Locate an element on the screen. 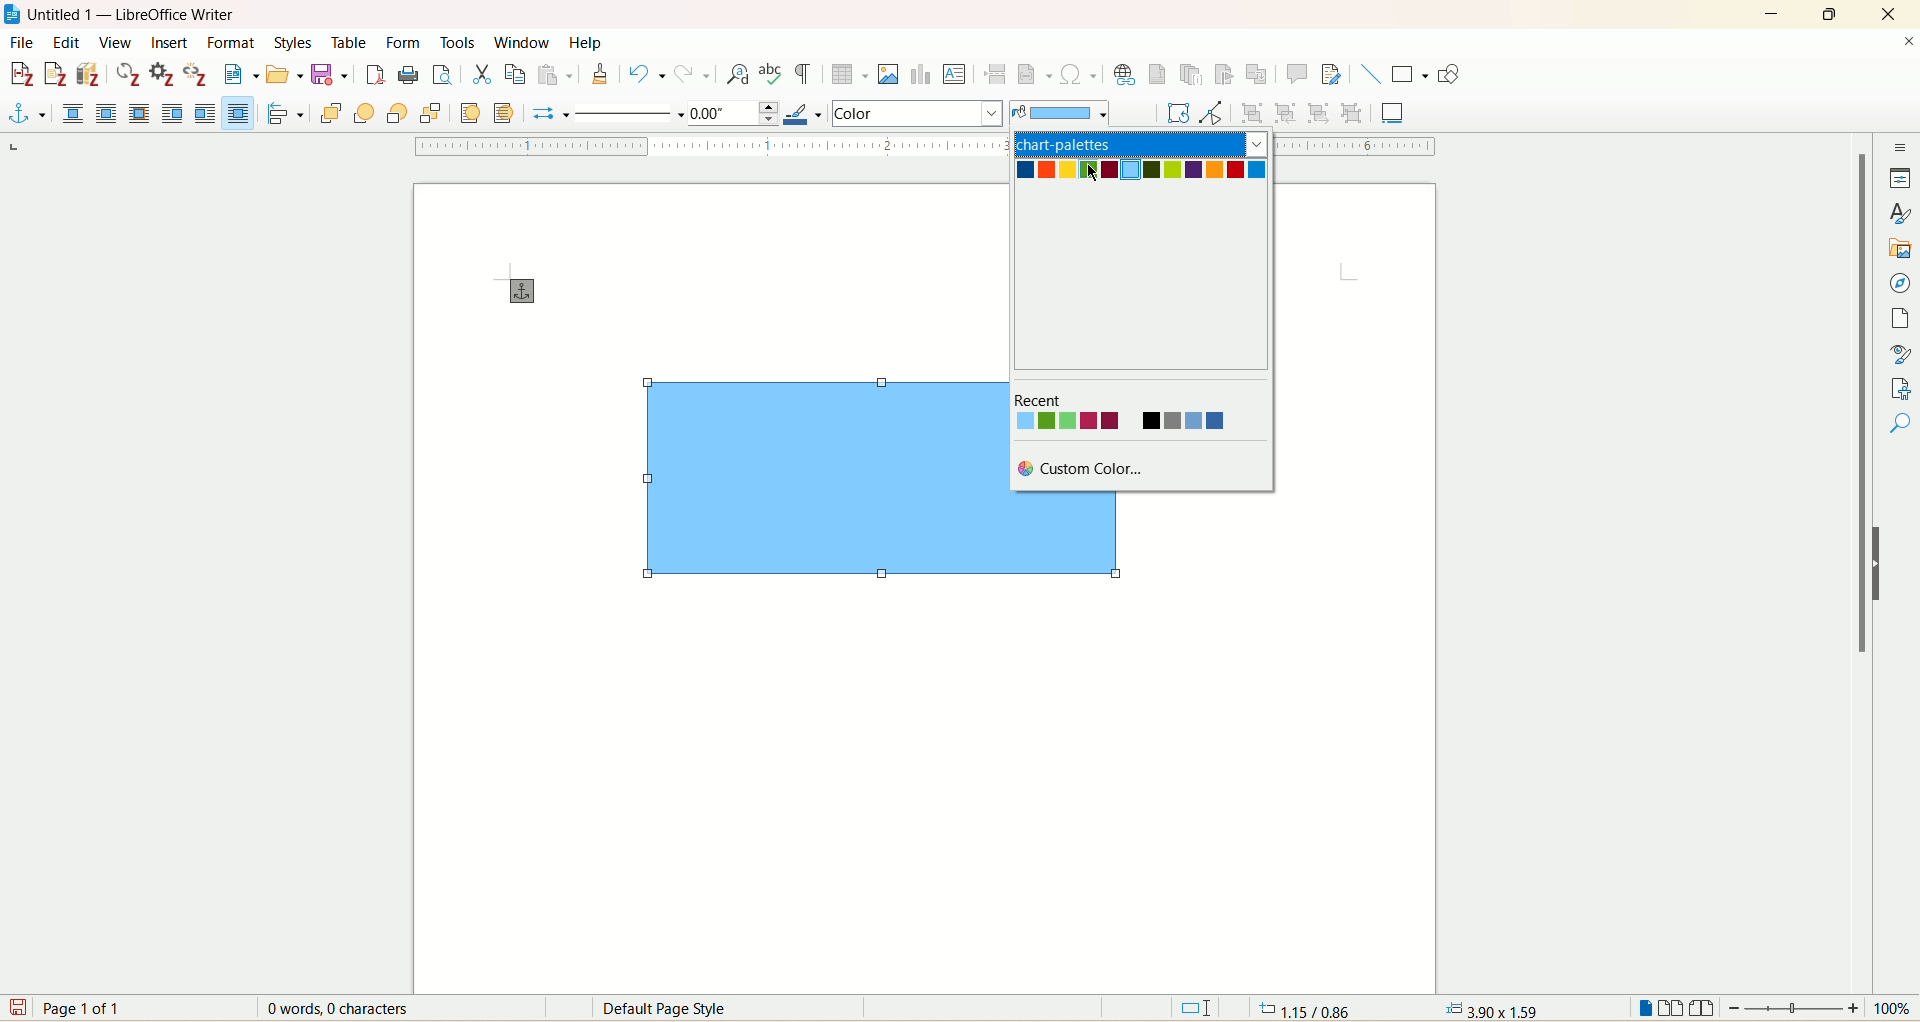  rotate is located at coordinates (1175, 113).